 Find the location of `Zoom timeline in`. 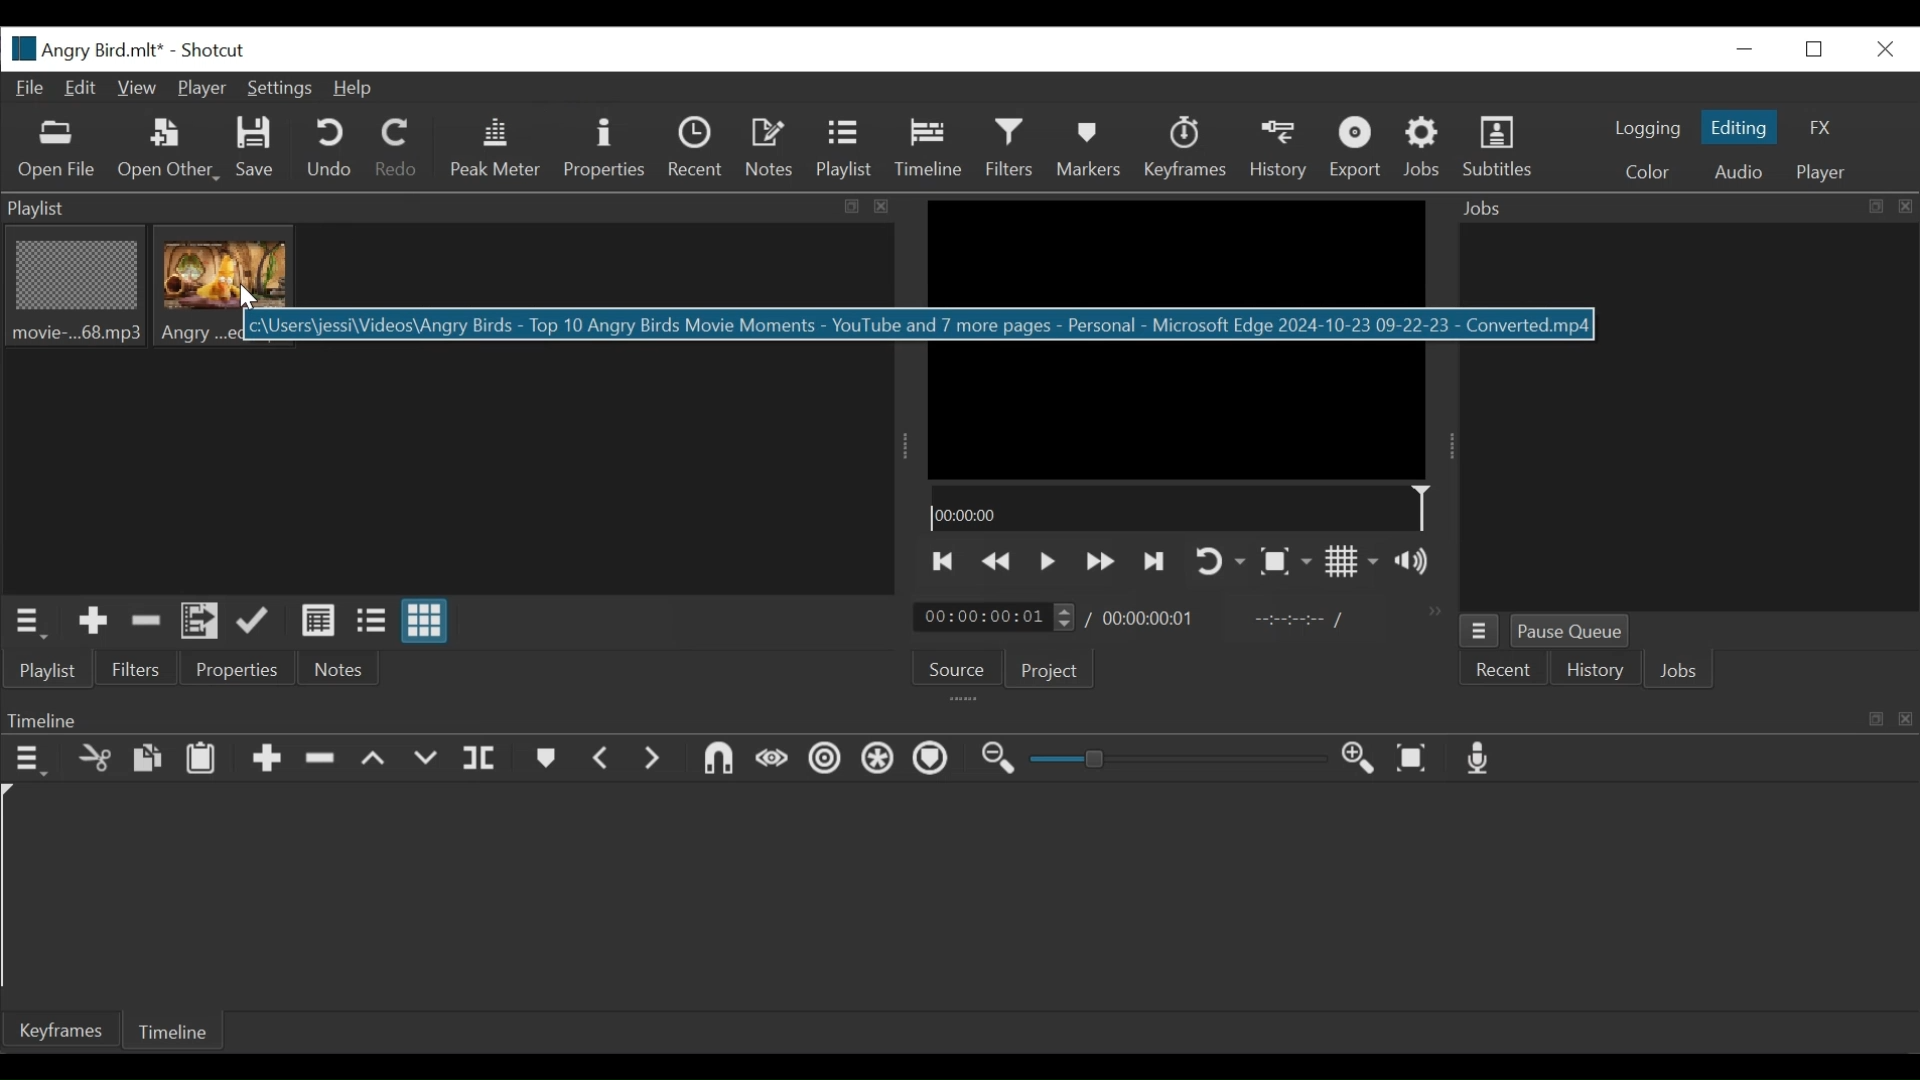

Zoom timeline in is located at coordinates (1361, 760).